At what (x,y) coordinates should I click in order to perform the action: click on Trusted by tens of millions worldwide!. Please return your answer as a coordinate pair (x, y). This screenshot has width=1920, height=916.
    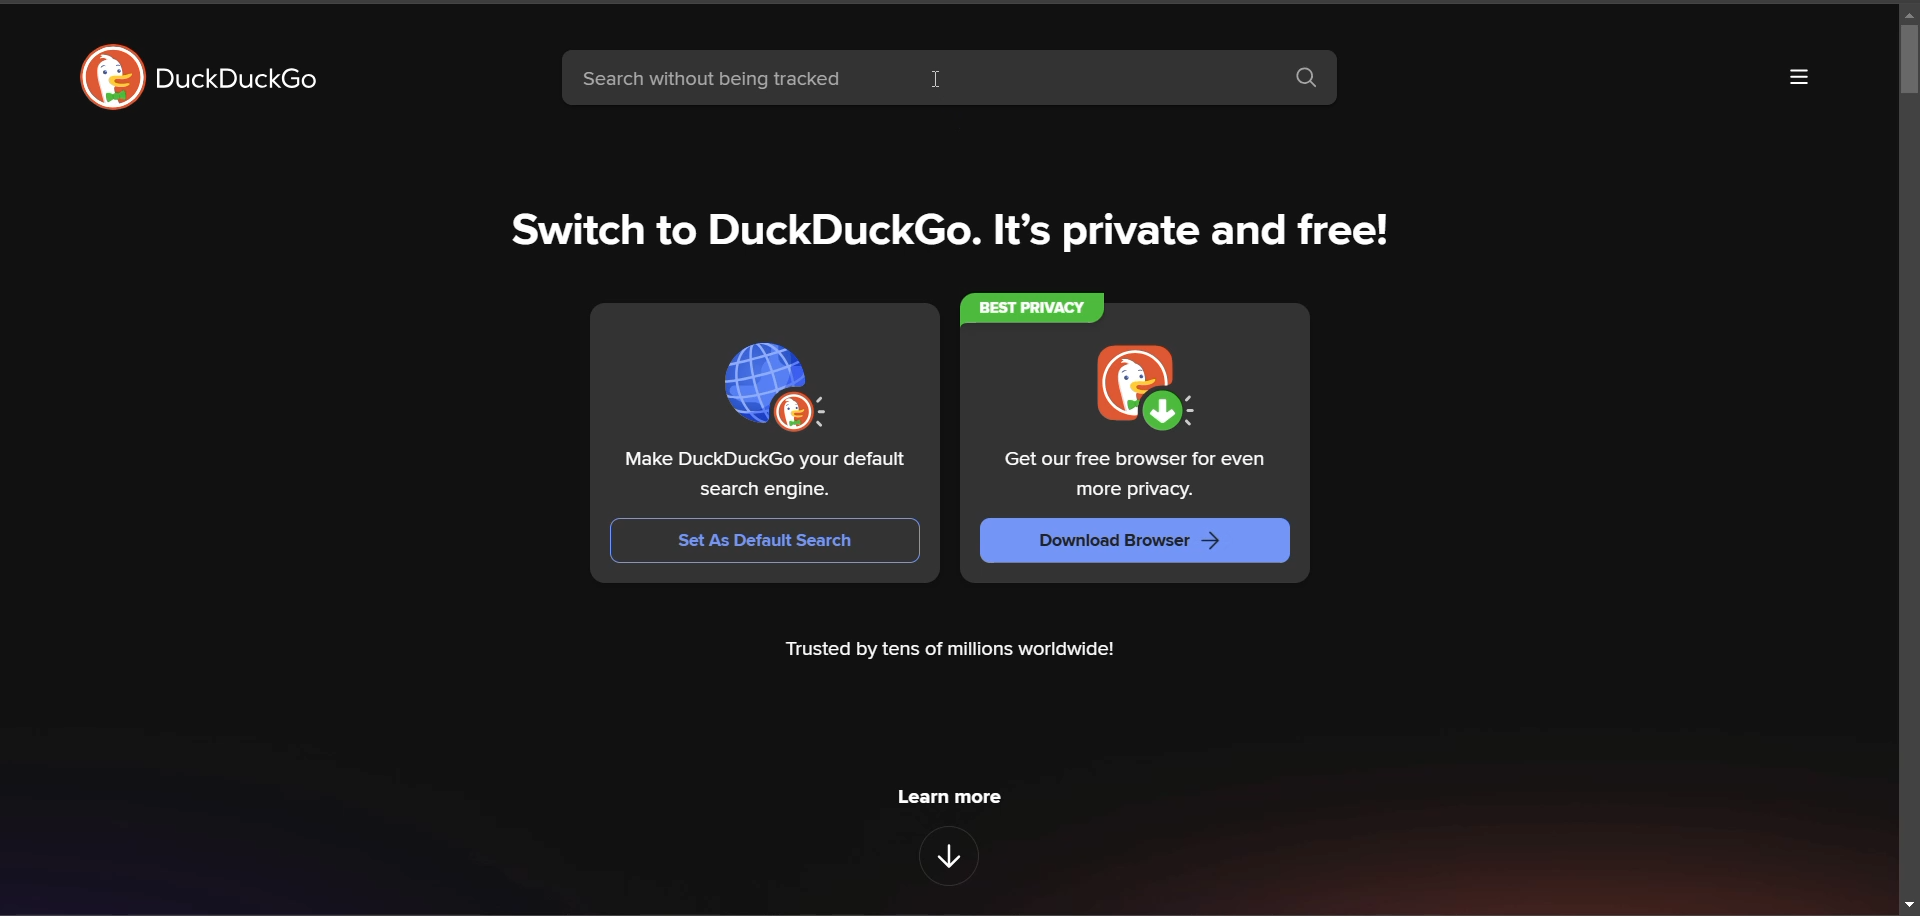
    Looking at the image, I should click on (963, 654).